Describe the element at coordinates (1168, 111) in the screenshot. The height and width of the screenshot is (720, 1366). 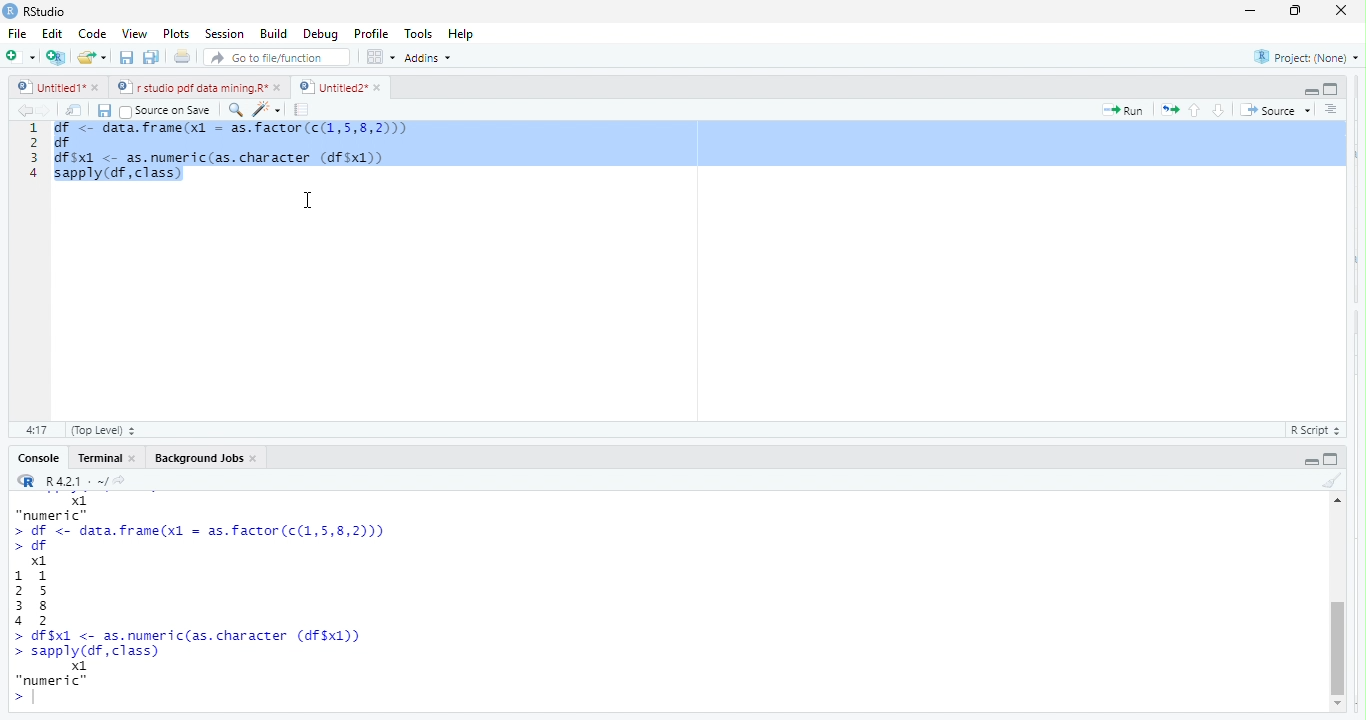
I see `re run the previous code region` at that location.